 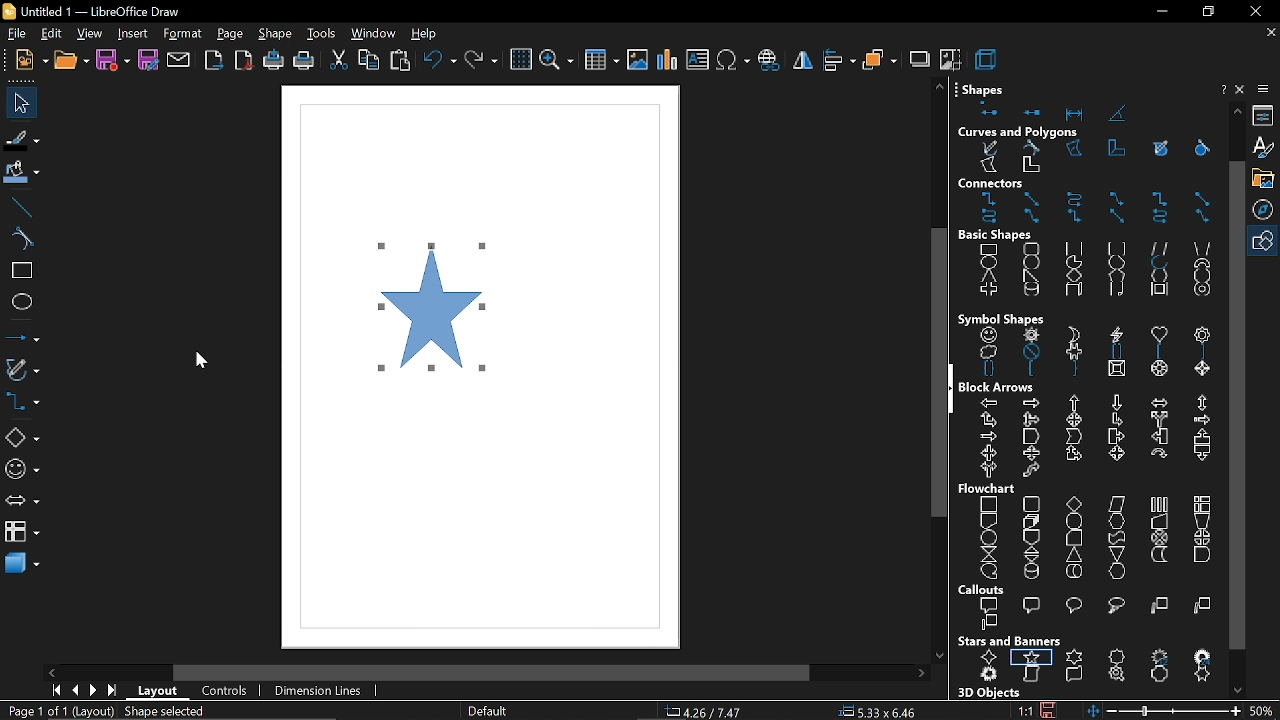 I want to click on move down, so click(x=1238, y=689).